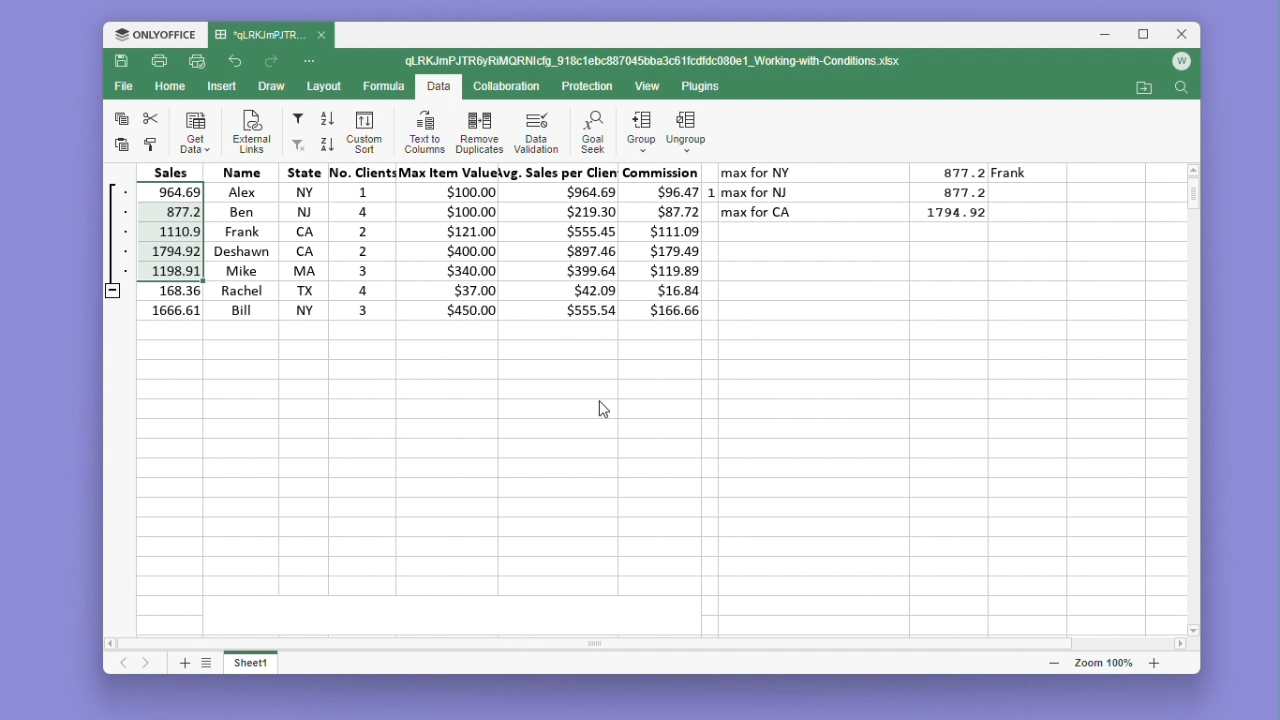 This screenshot has width=1280, height=720. I want to click on More options, so click(312, 60).